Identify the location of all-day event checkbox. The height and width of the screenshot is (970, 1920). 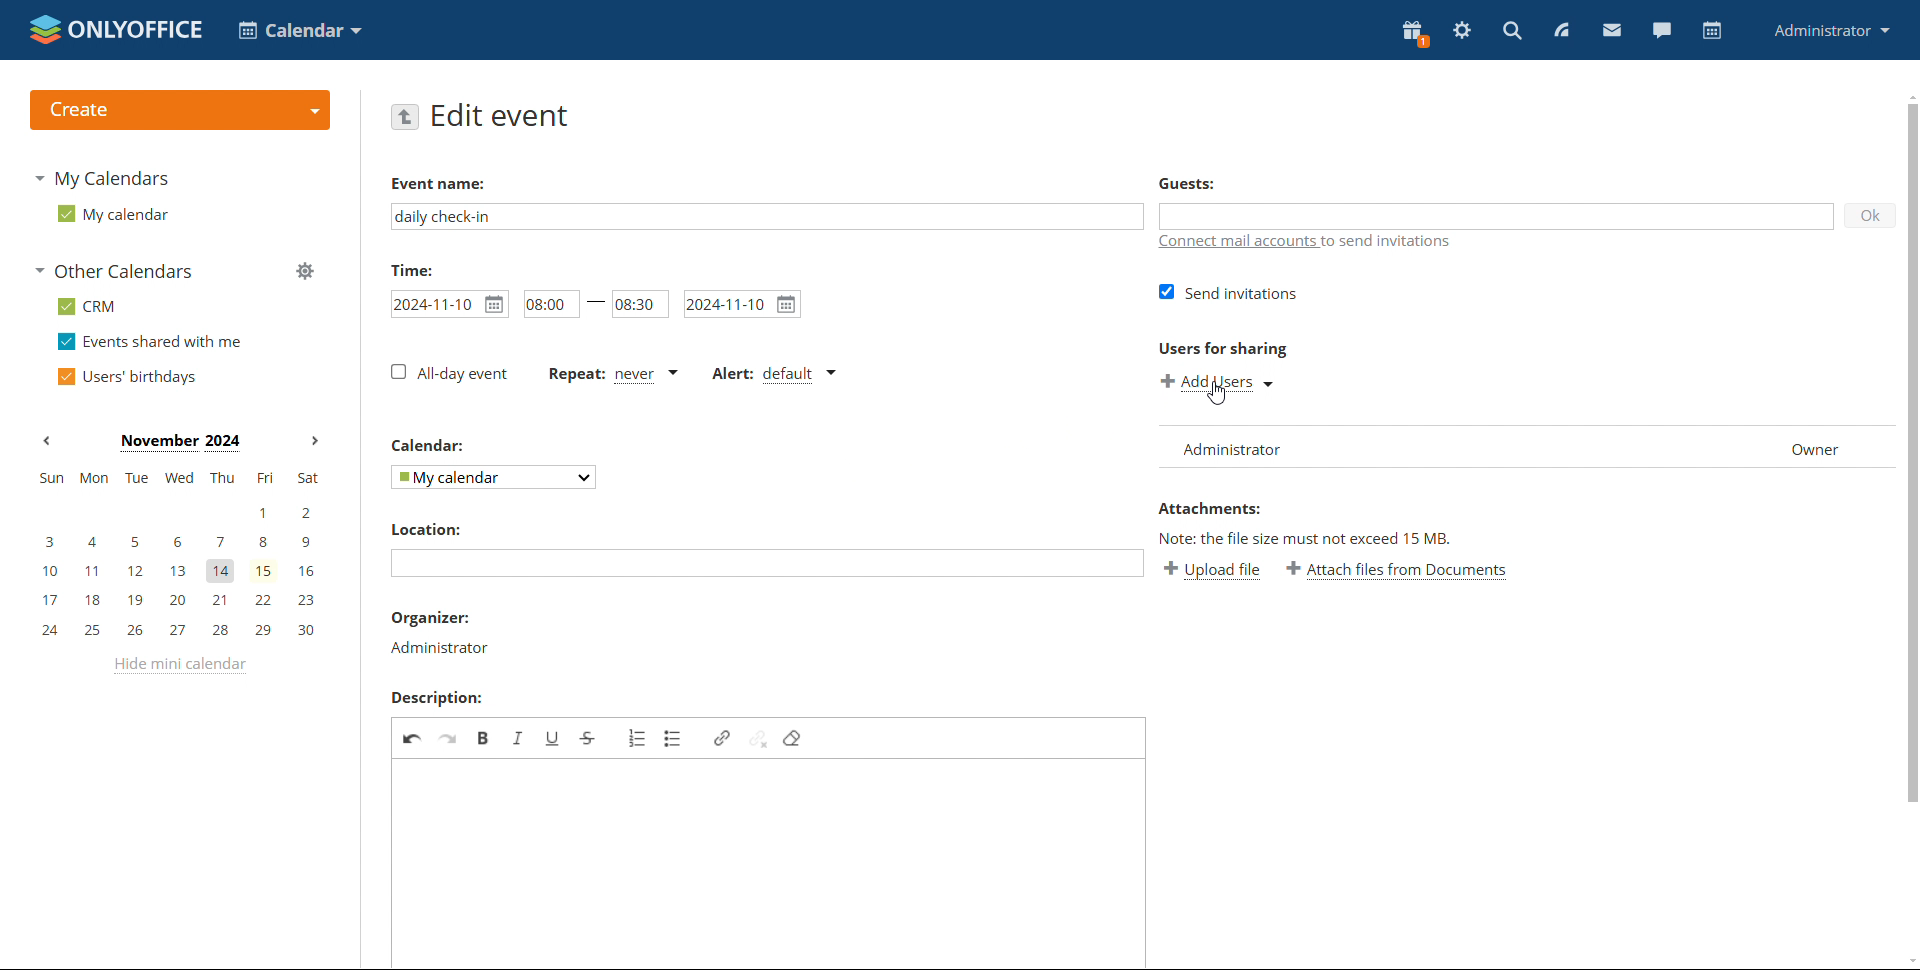
(449, 373).